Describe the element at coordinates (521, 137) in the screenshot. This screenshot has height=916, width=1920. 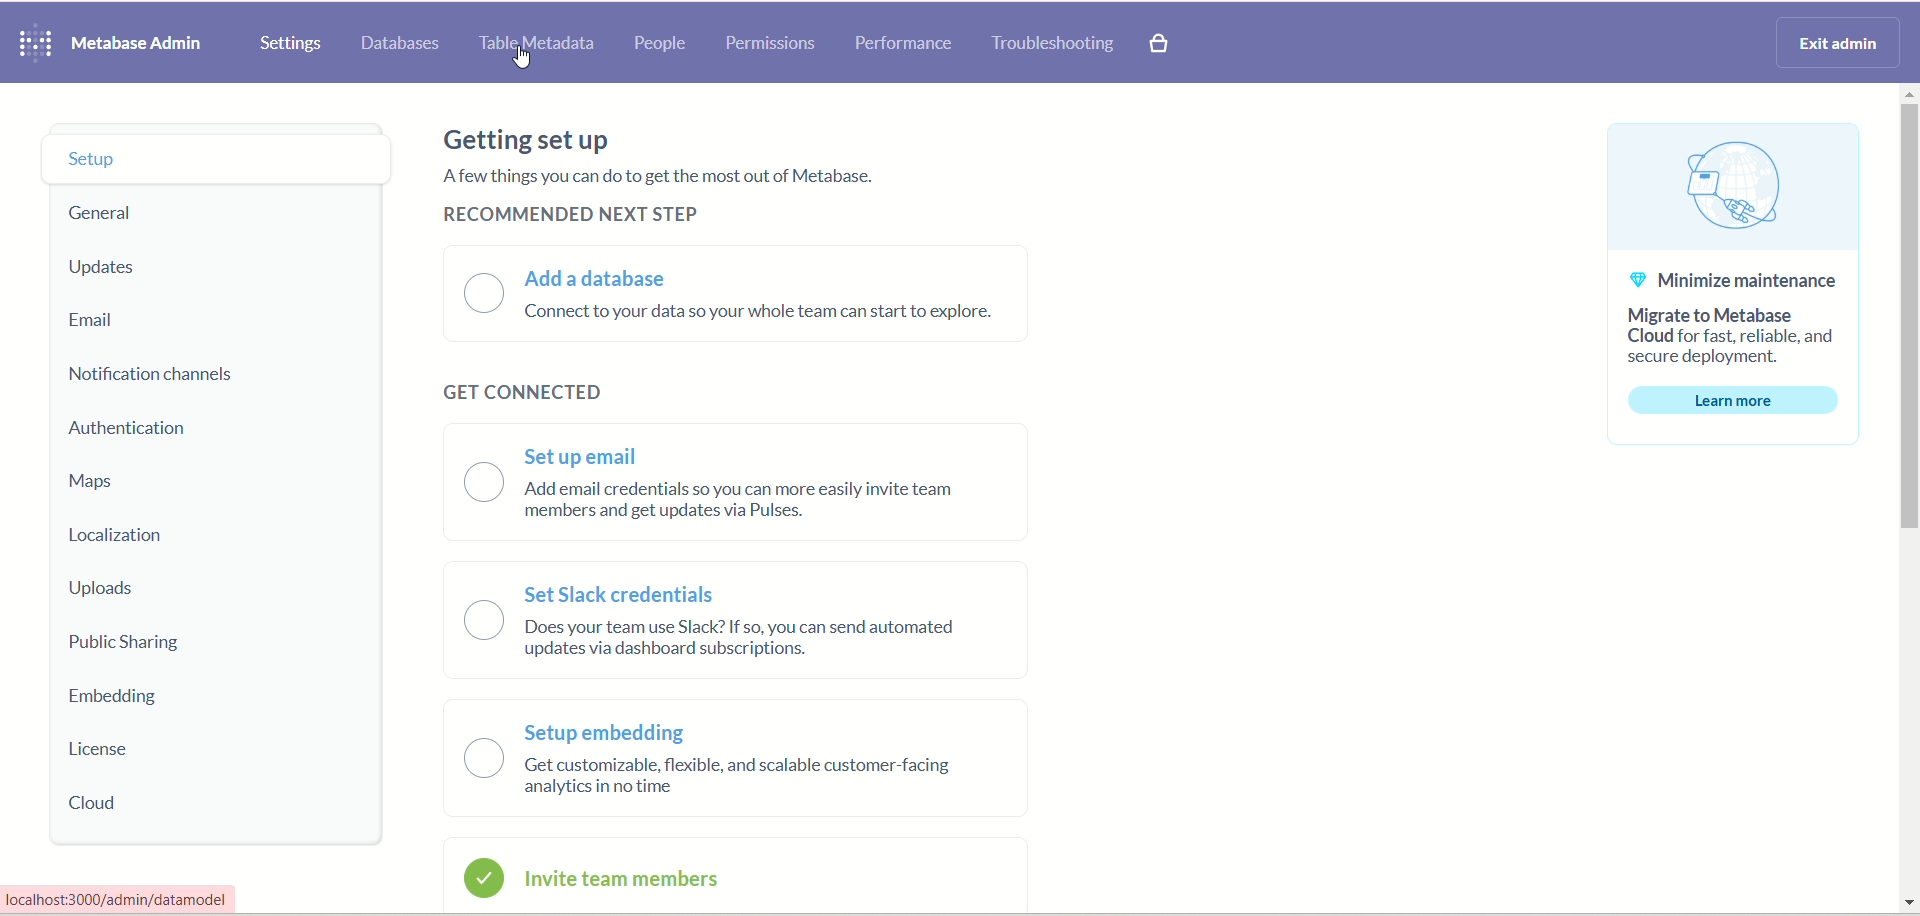
I see `getting set up ` at that location.